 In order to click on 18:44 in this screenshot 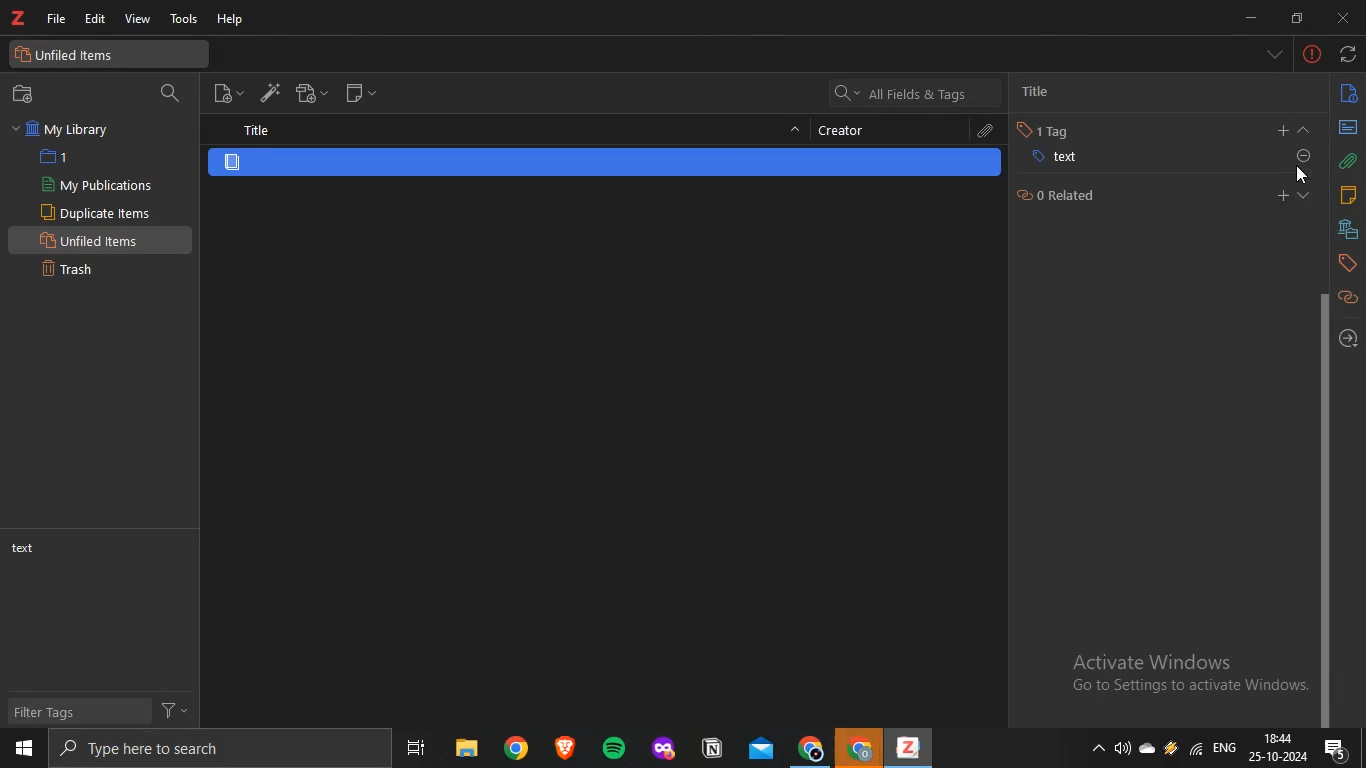, I will do `click(1274, 736)`.